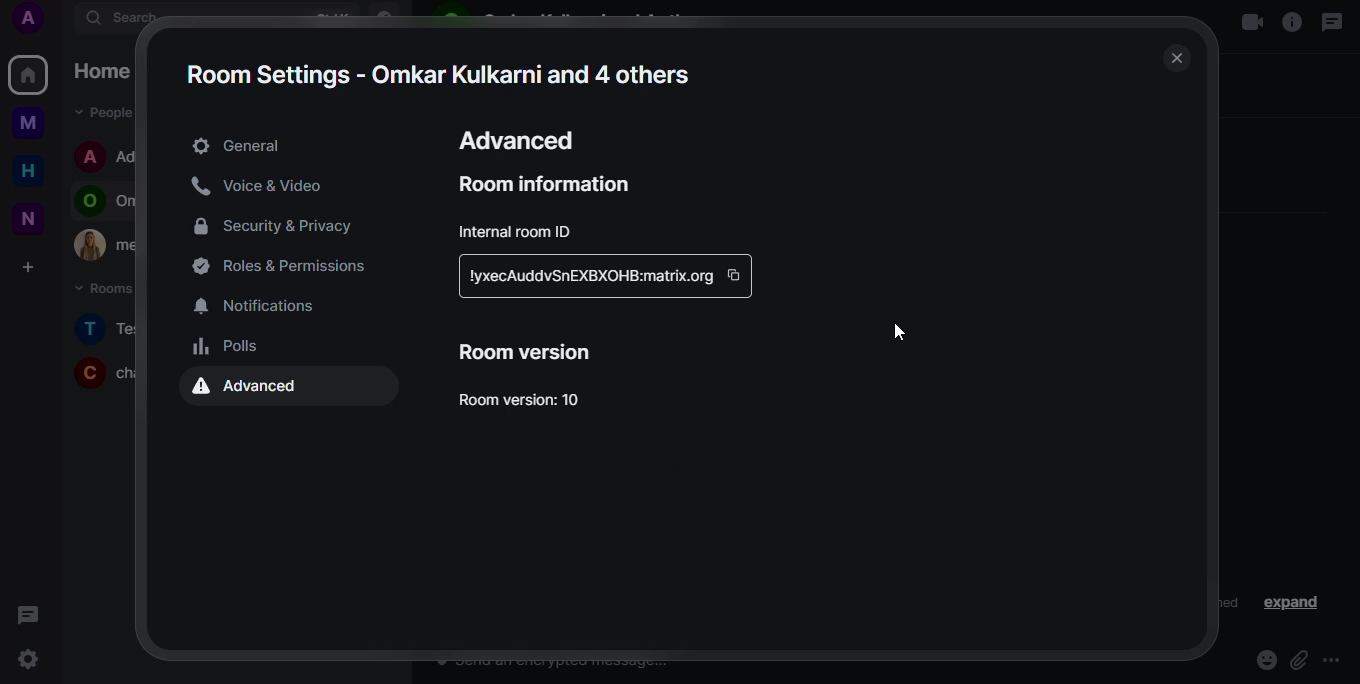 The image size is (1360, 684). What do you see at coordinates (532, 350) in the screenshot?
I see `room version` at bounding box center [532, 350].